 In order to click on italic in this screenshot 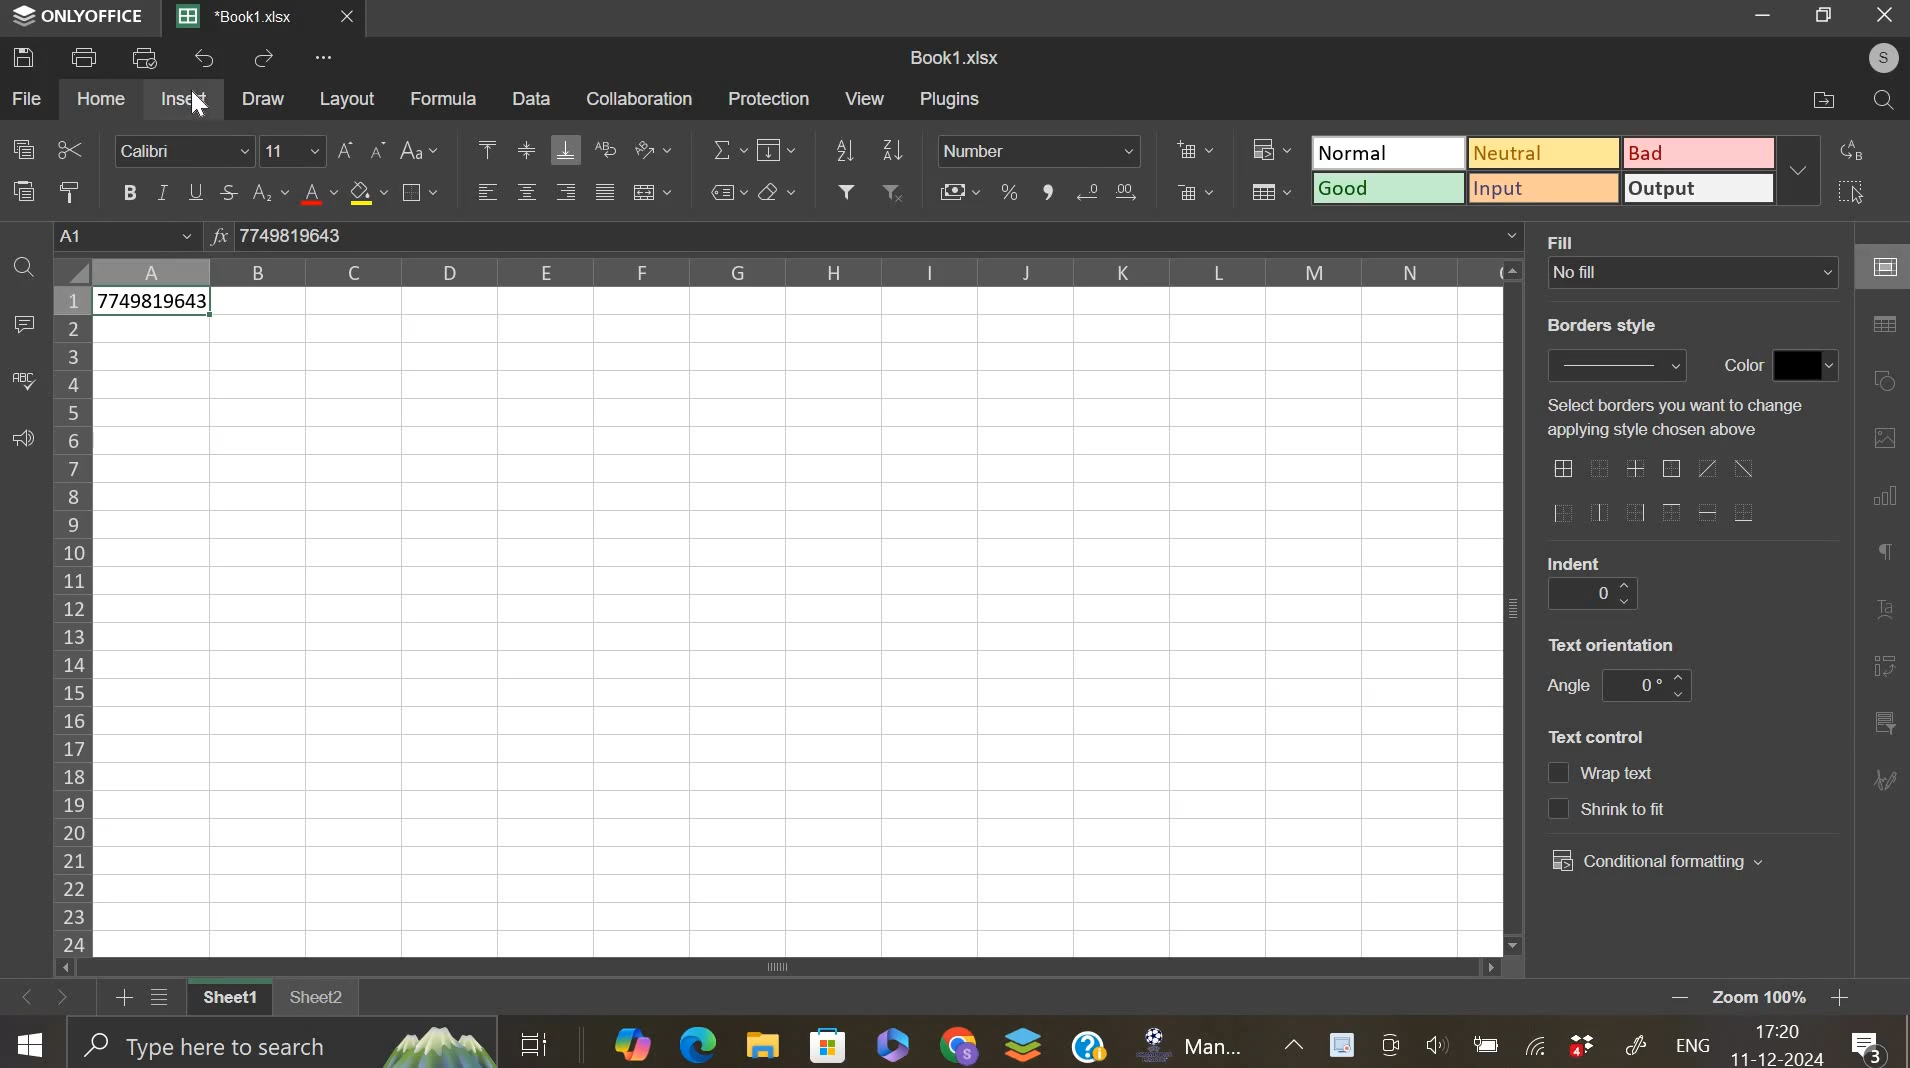, I will do `click(164, 191)`.